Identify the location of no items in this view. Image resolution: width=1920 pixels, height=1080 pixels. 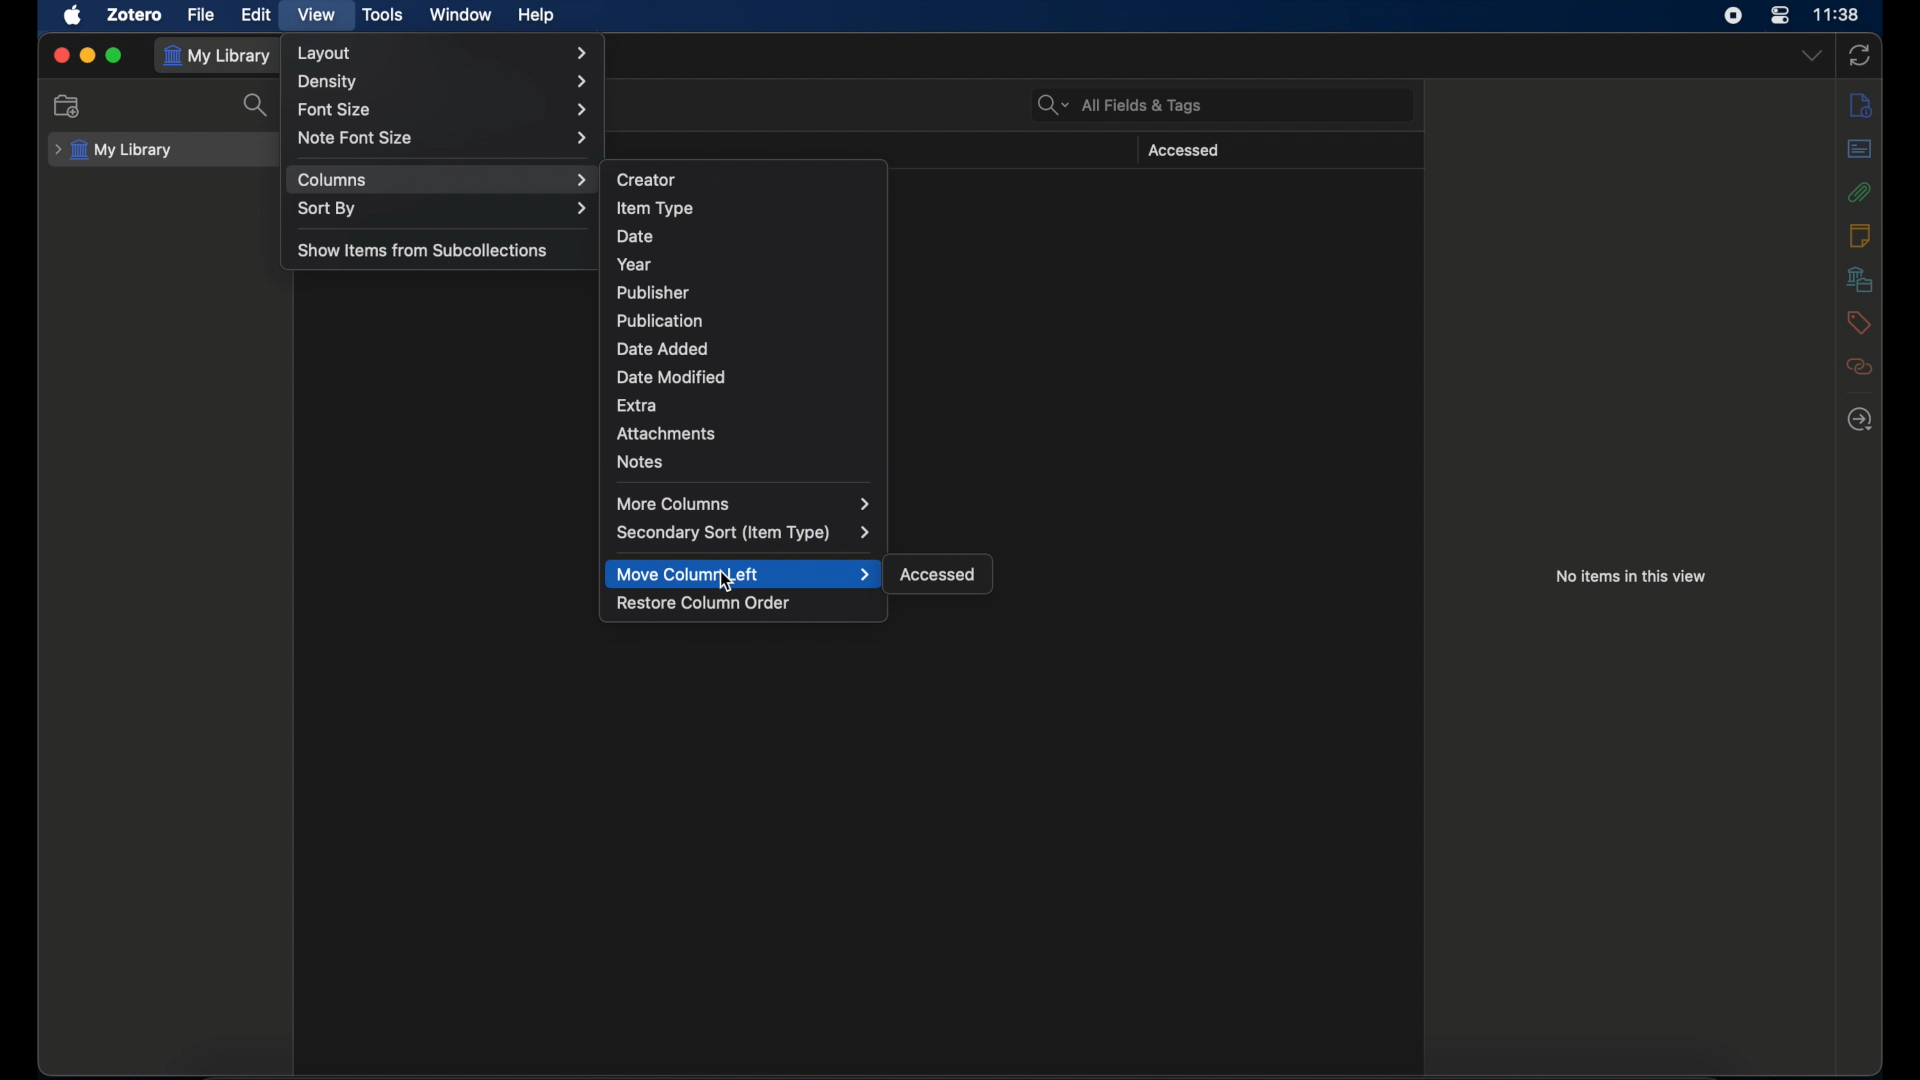
(1632, 576).